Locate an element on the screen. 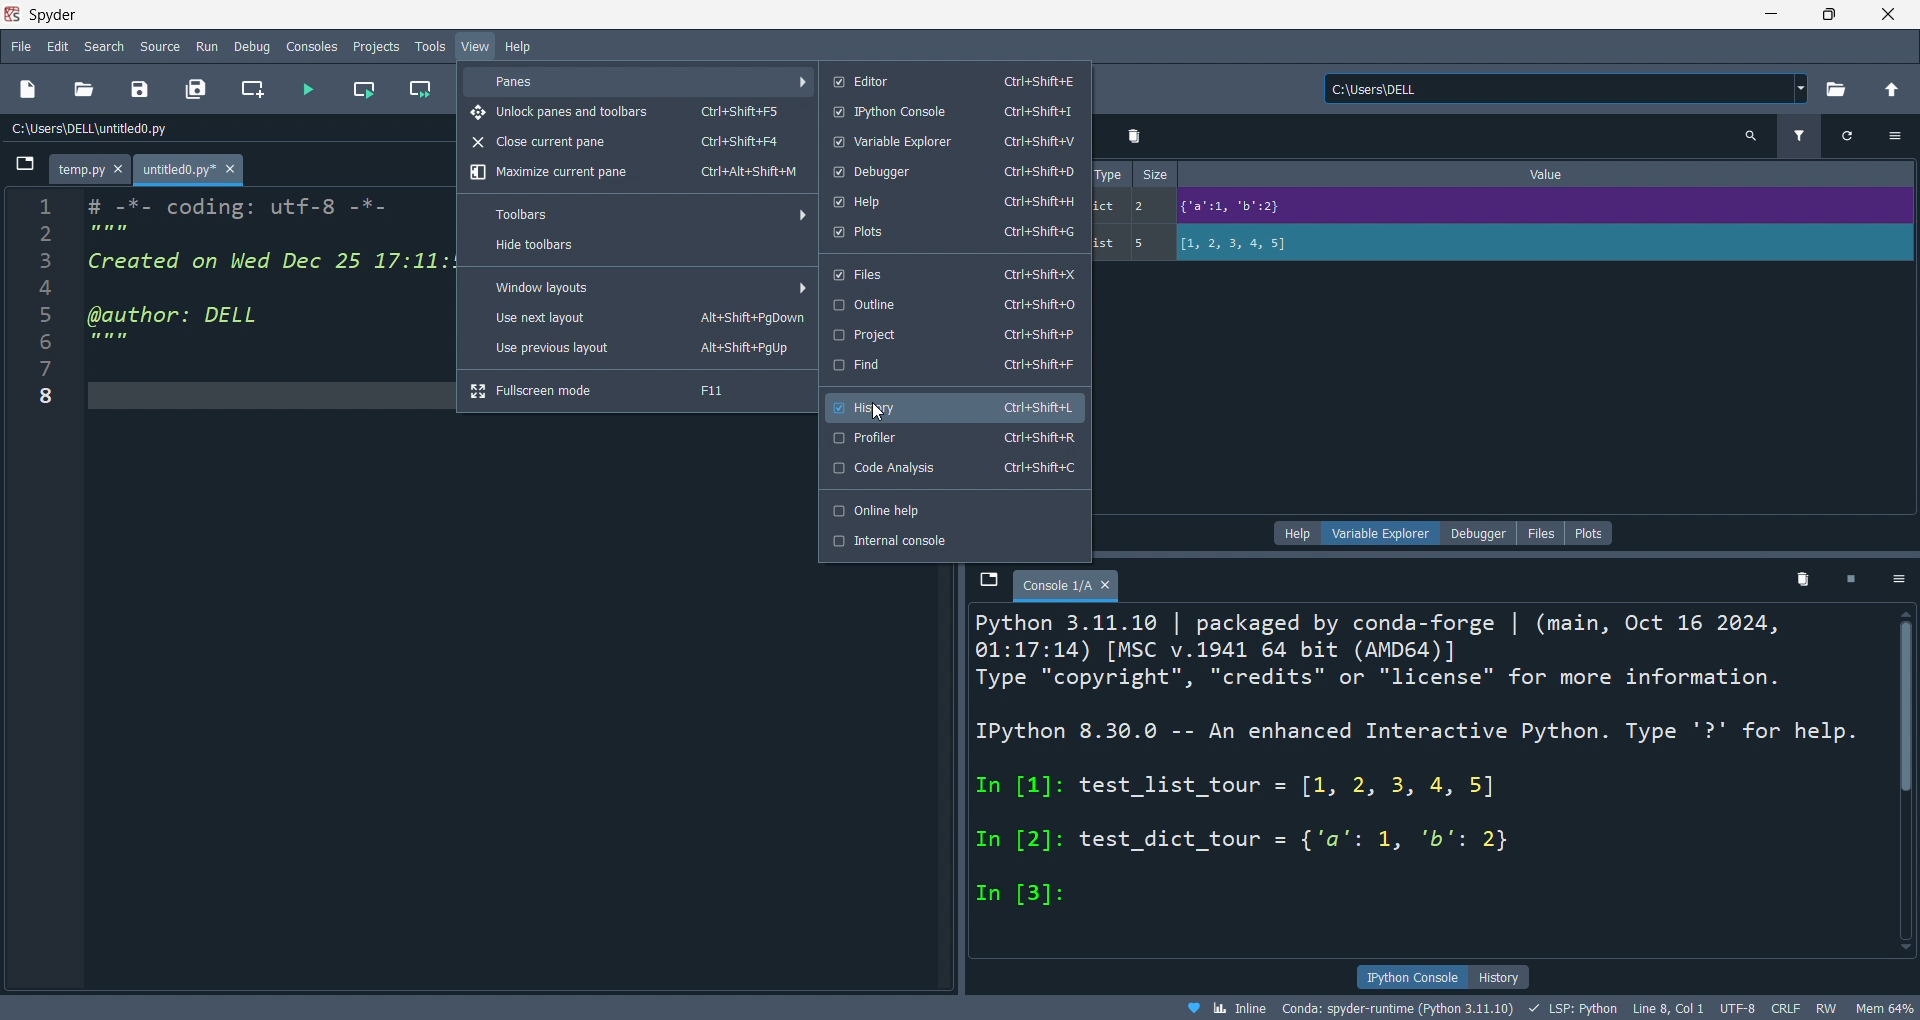 The width and height of the screenshot is (1920, 1020). panes is located at coordinates (641, 81).